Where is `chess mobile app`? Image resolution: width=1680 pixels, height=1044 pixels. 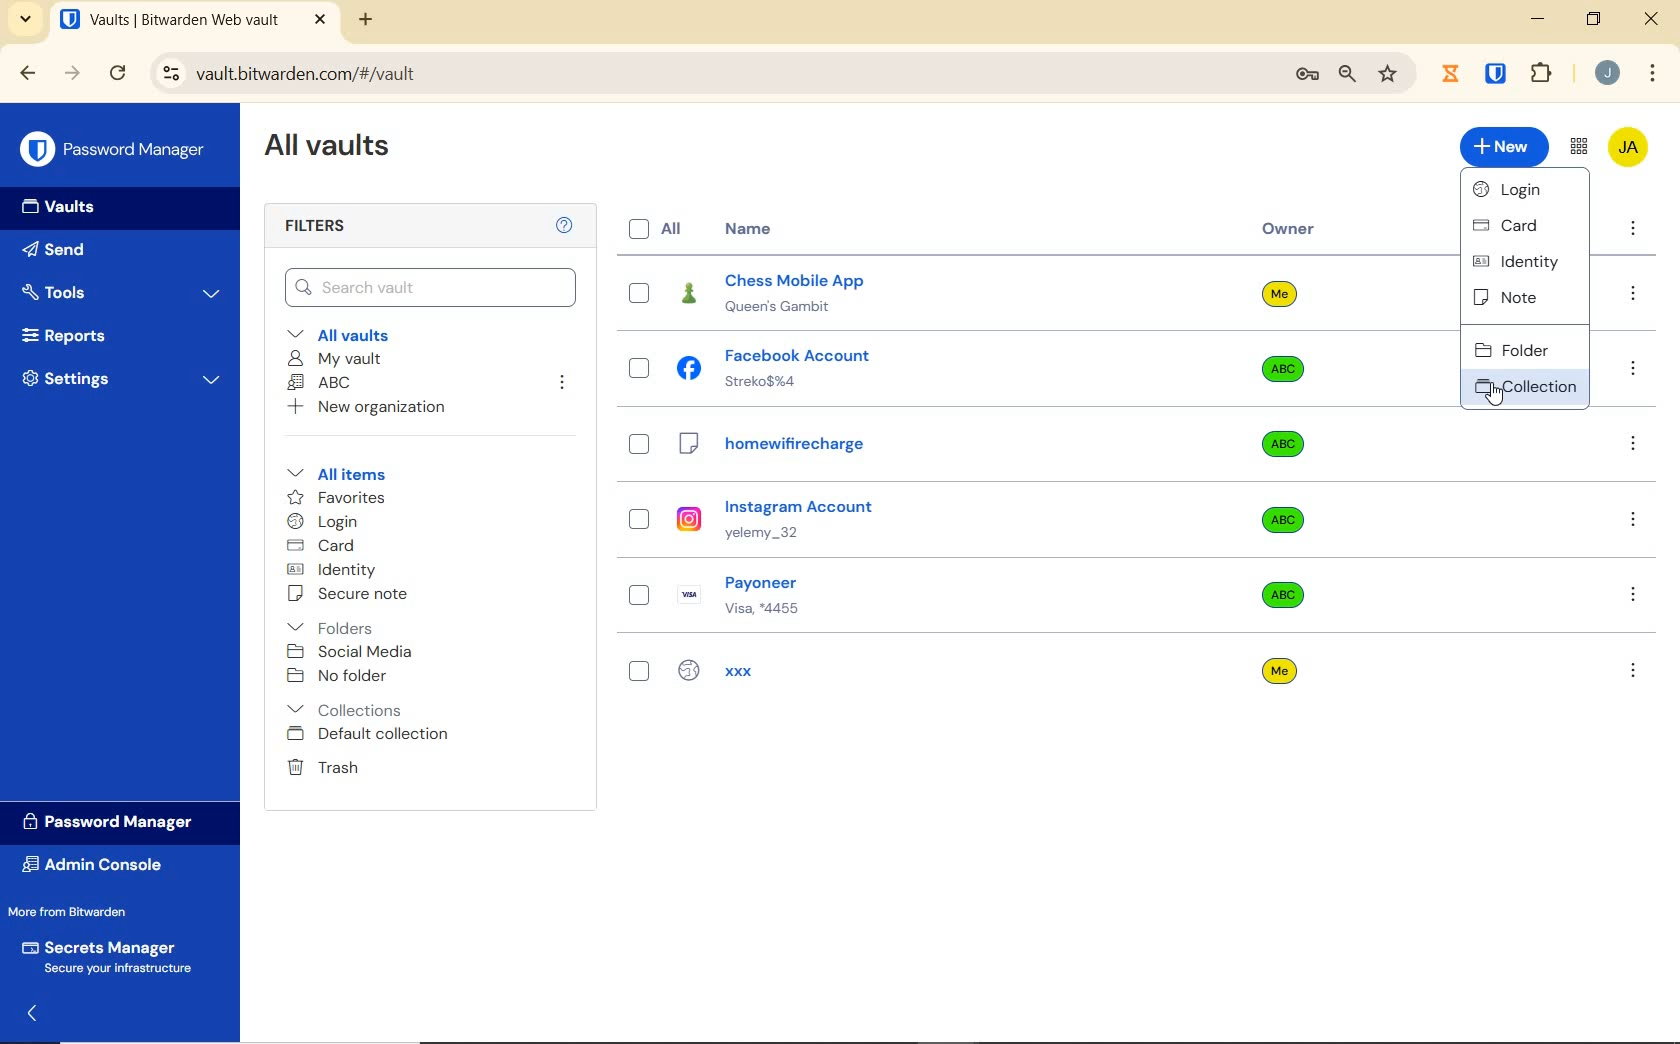 chess mobile app is located at coordinates (920, 295).